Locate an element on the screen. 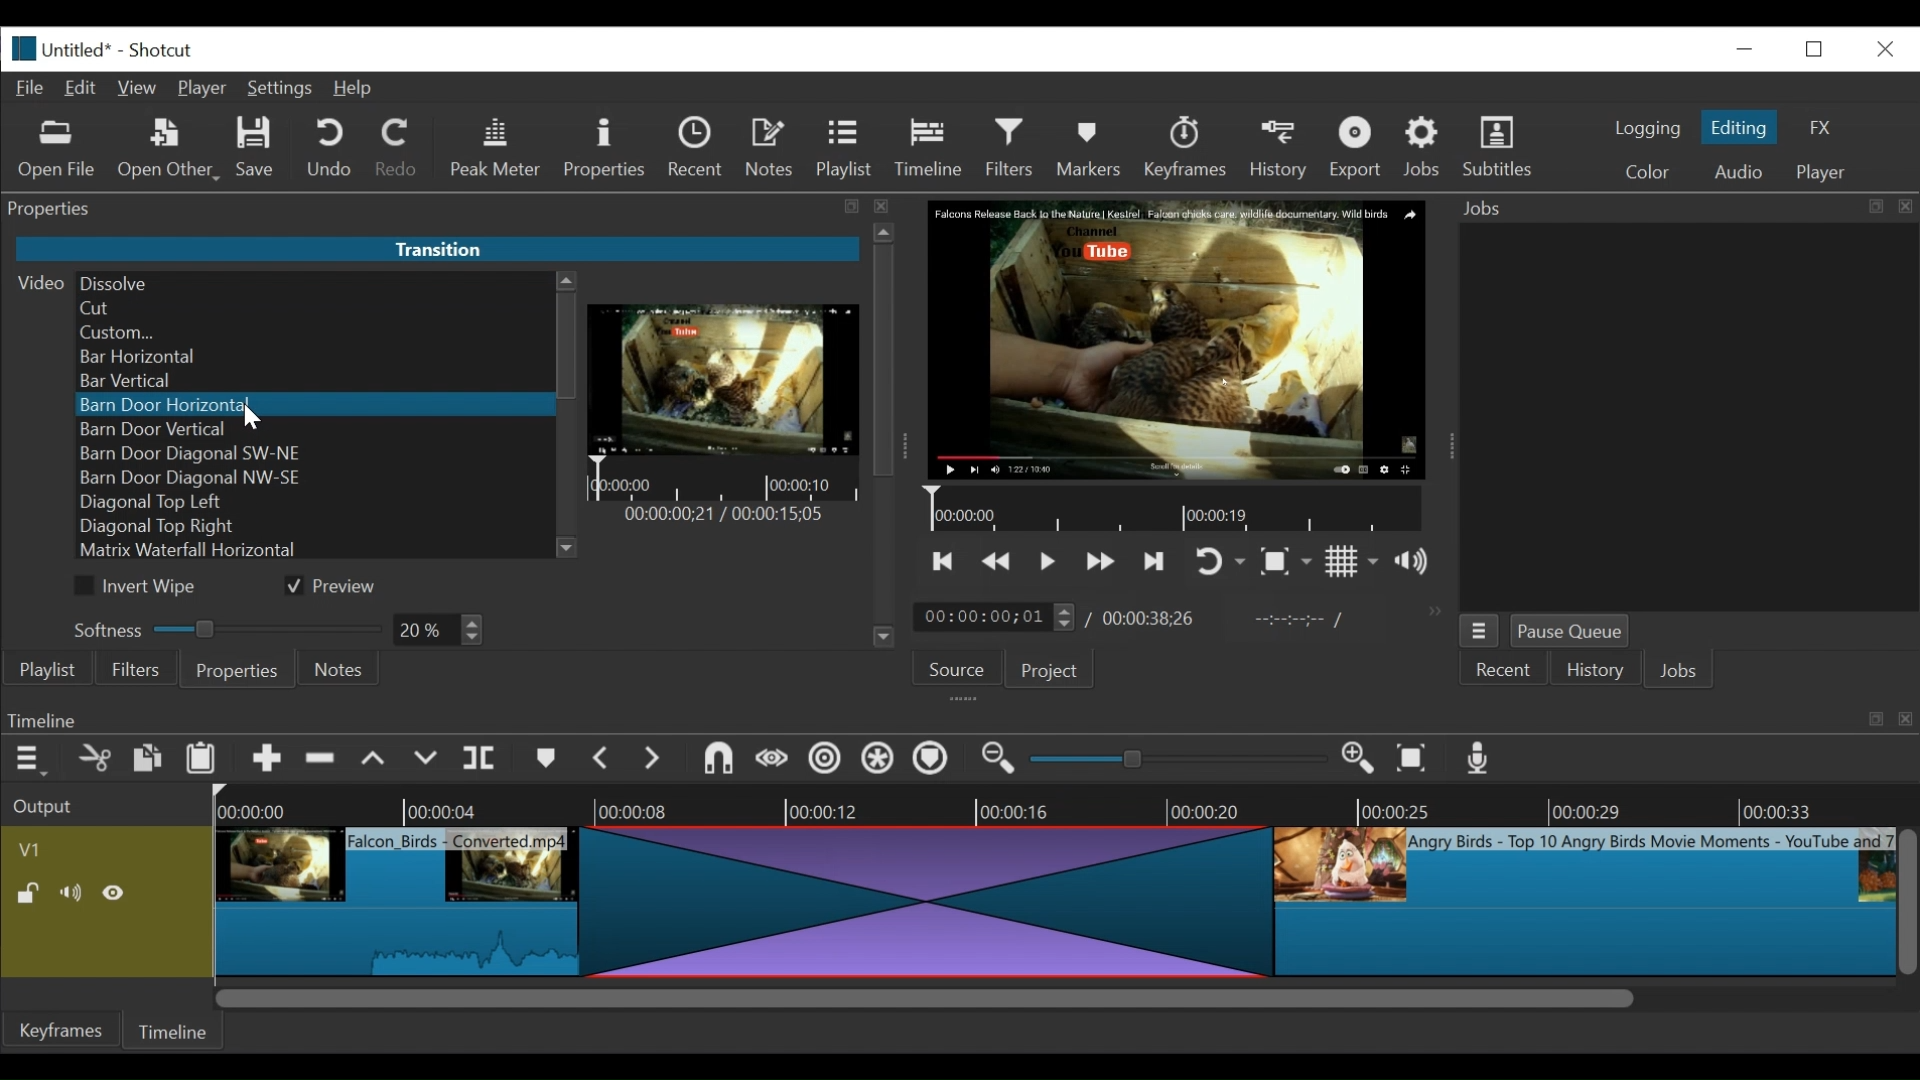 This screenshot has height=1080, width=1920. Save is located at coordinates (256, 150).